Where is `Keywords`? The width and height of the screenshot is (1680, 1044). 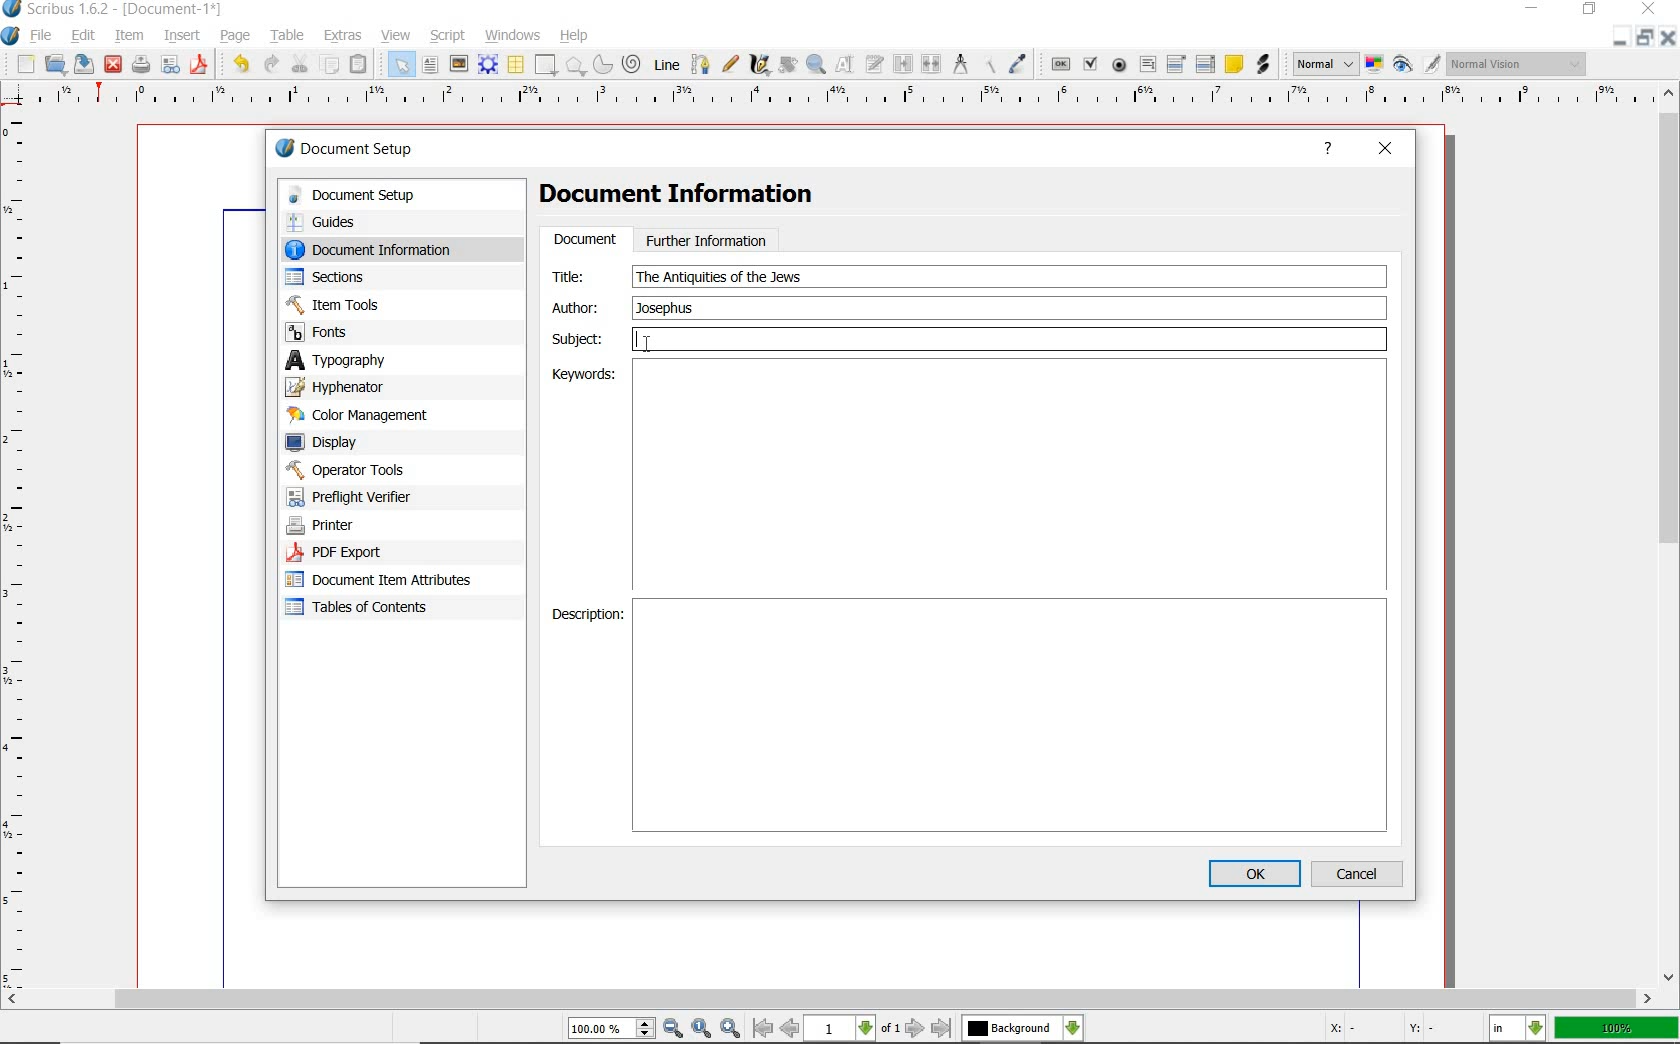
Keywords is located at coordinates (1012, 479).